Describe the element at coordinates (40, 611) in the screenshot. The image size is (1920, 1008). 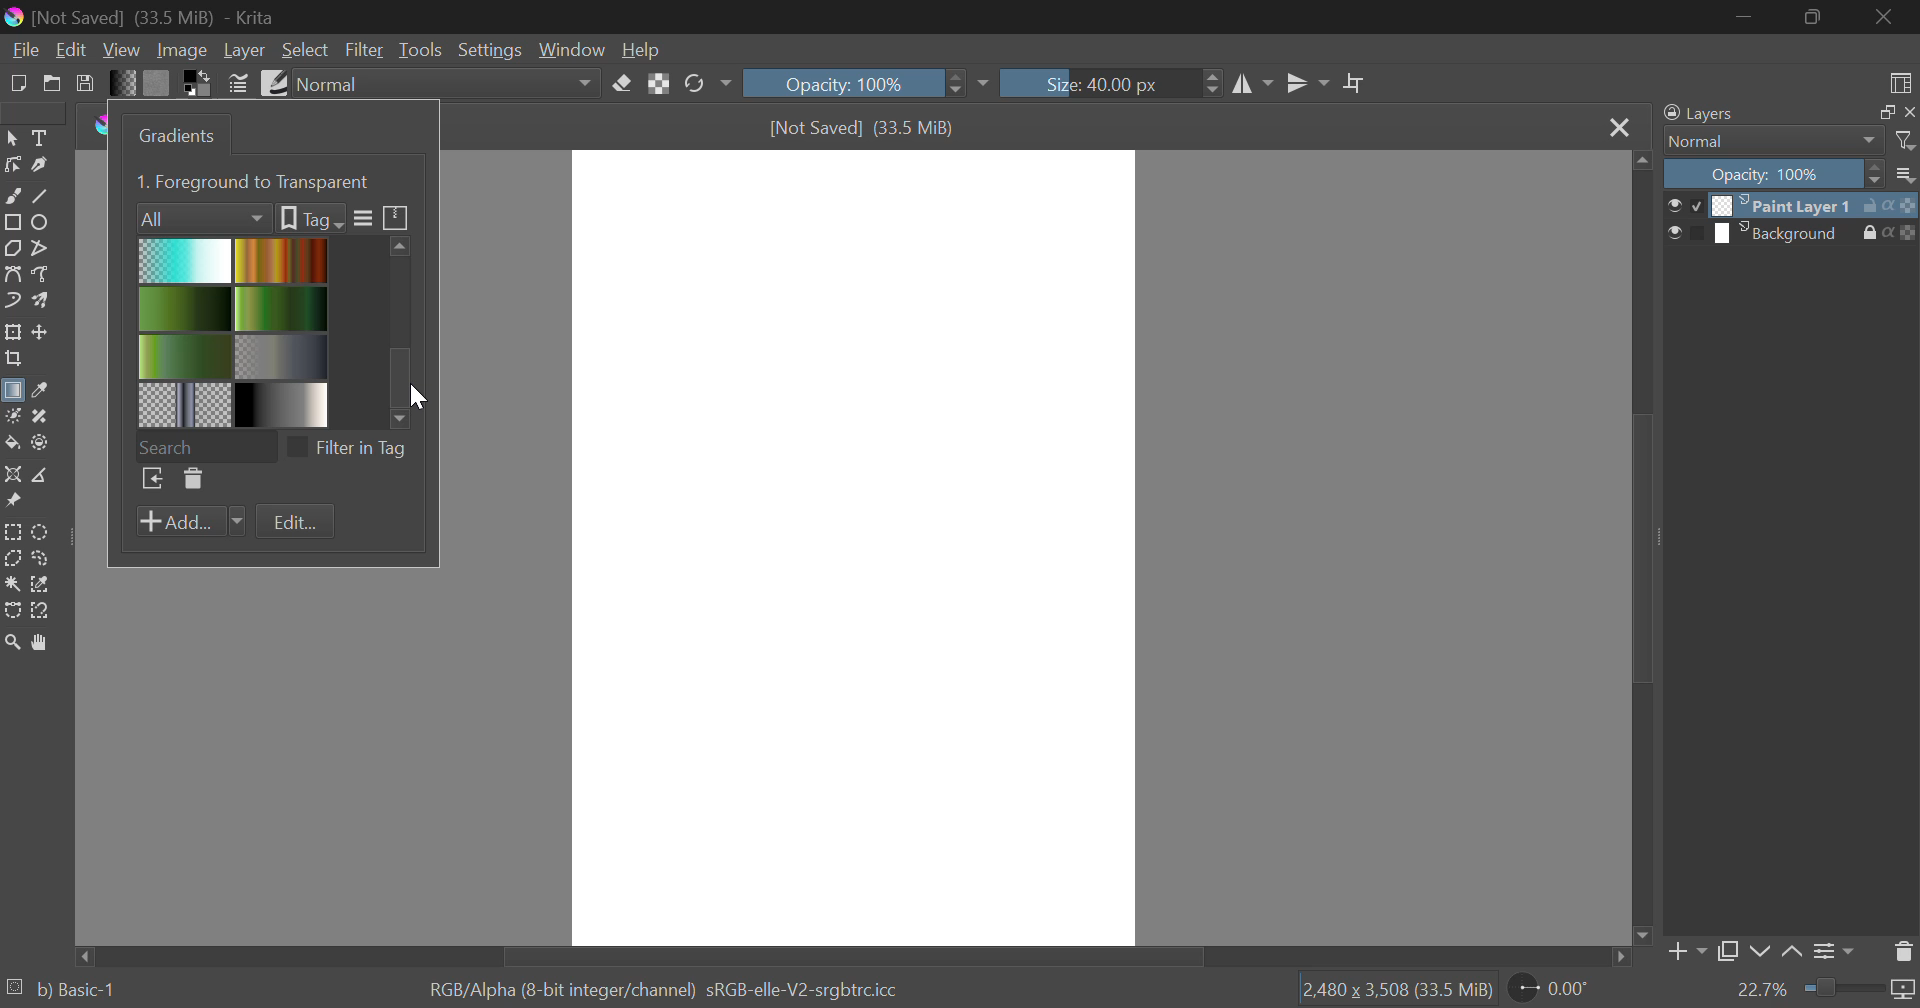
I see `Magnetic Selection` at that location.